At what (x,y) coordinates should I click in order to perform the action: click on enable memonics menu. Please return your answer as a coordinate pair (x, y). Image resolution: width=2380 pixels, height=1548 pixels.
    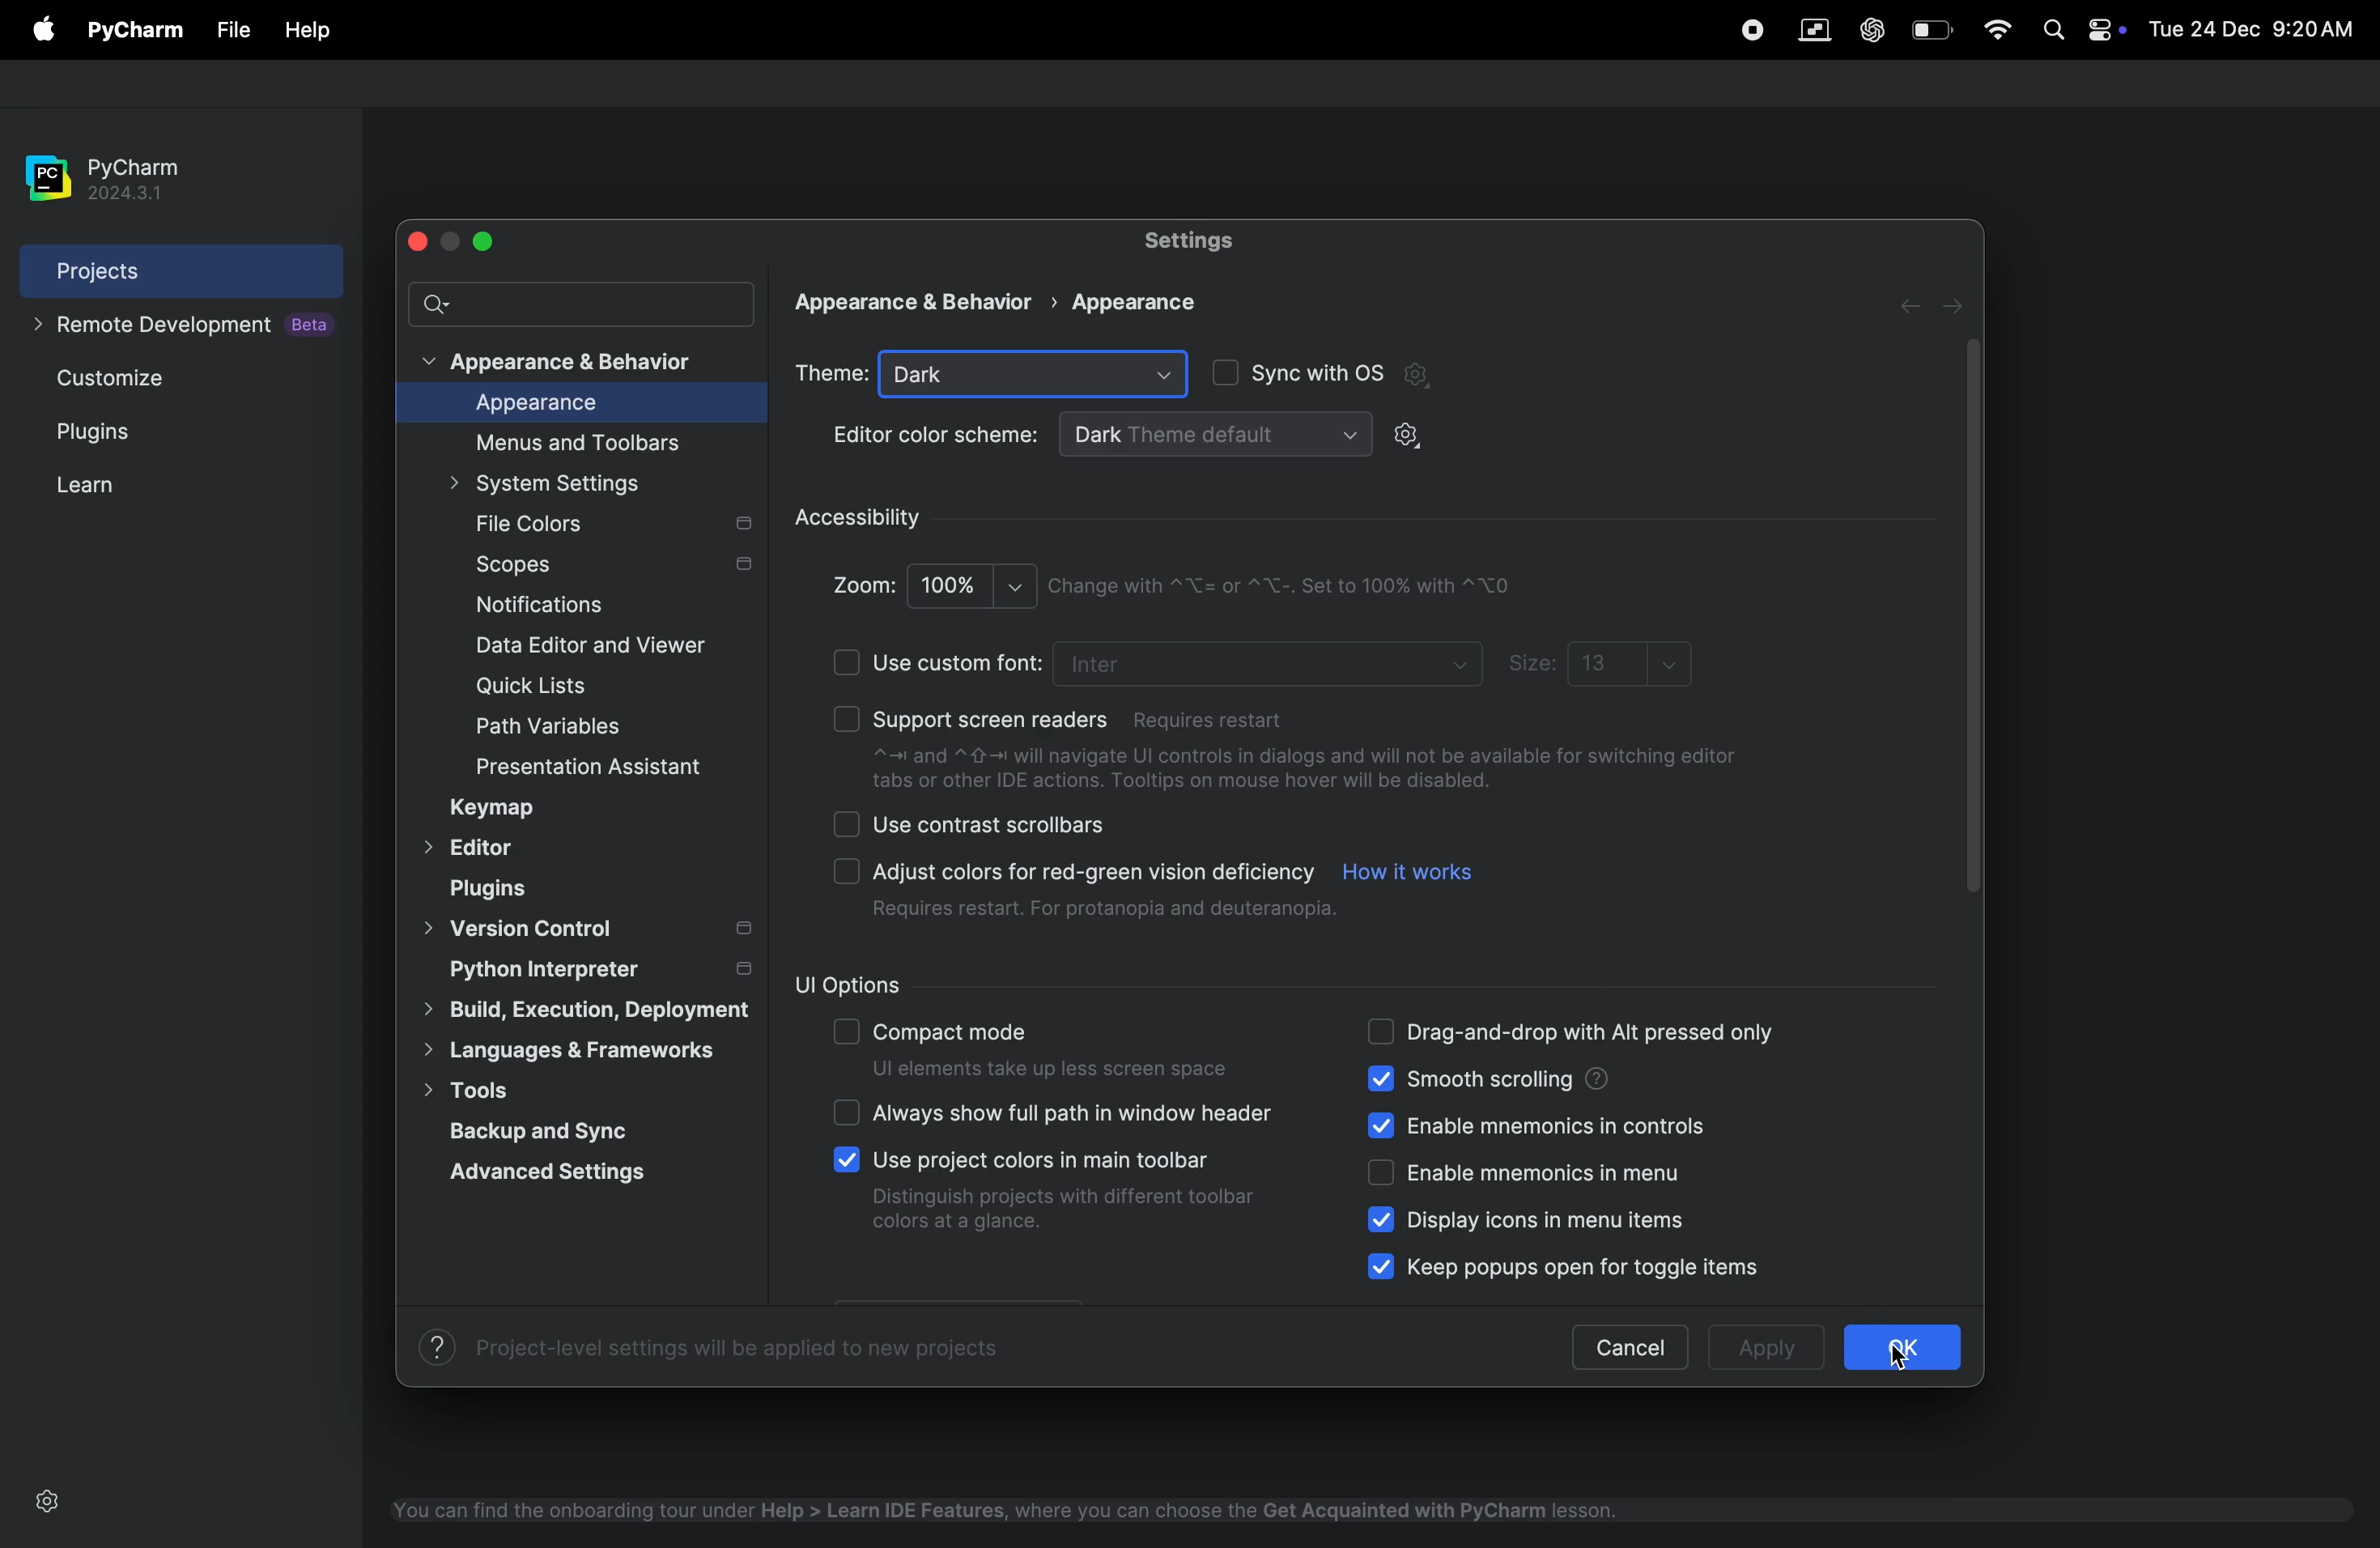
    Looking at the image, I should click on (1558, 1174).